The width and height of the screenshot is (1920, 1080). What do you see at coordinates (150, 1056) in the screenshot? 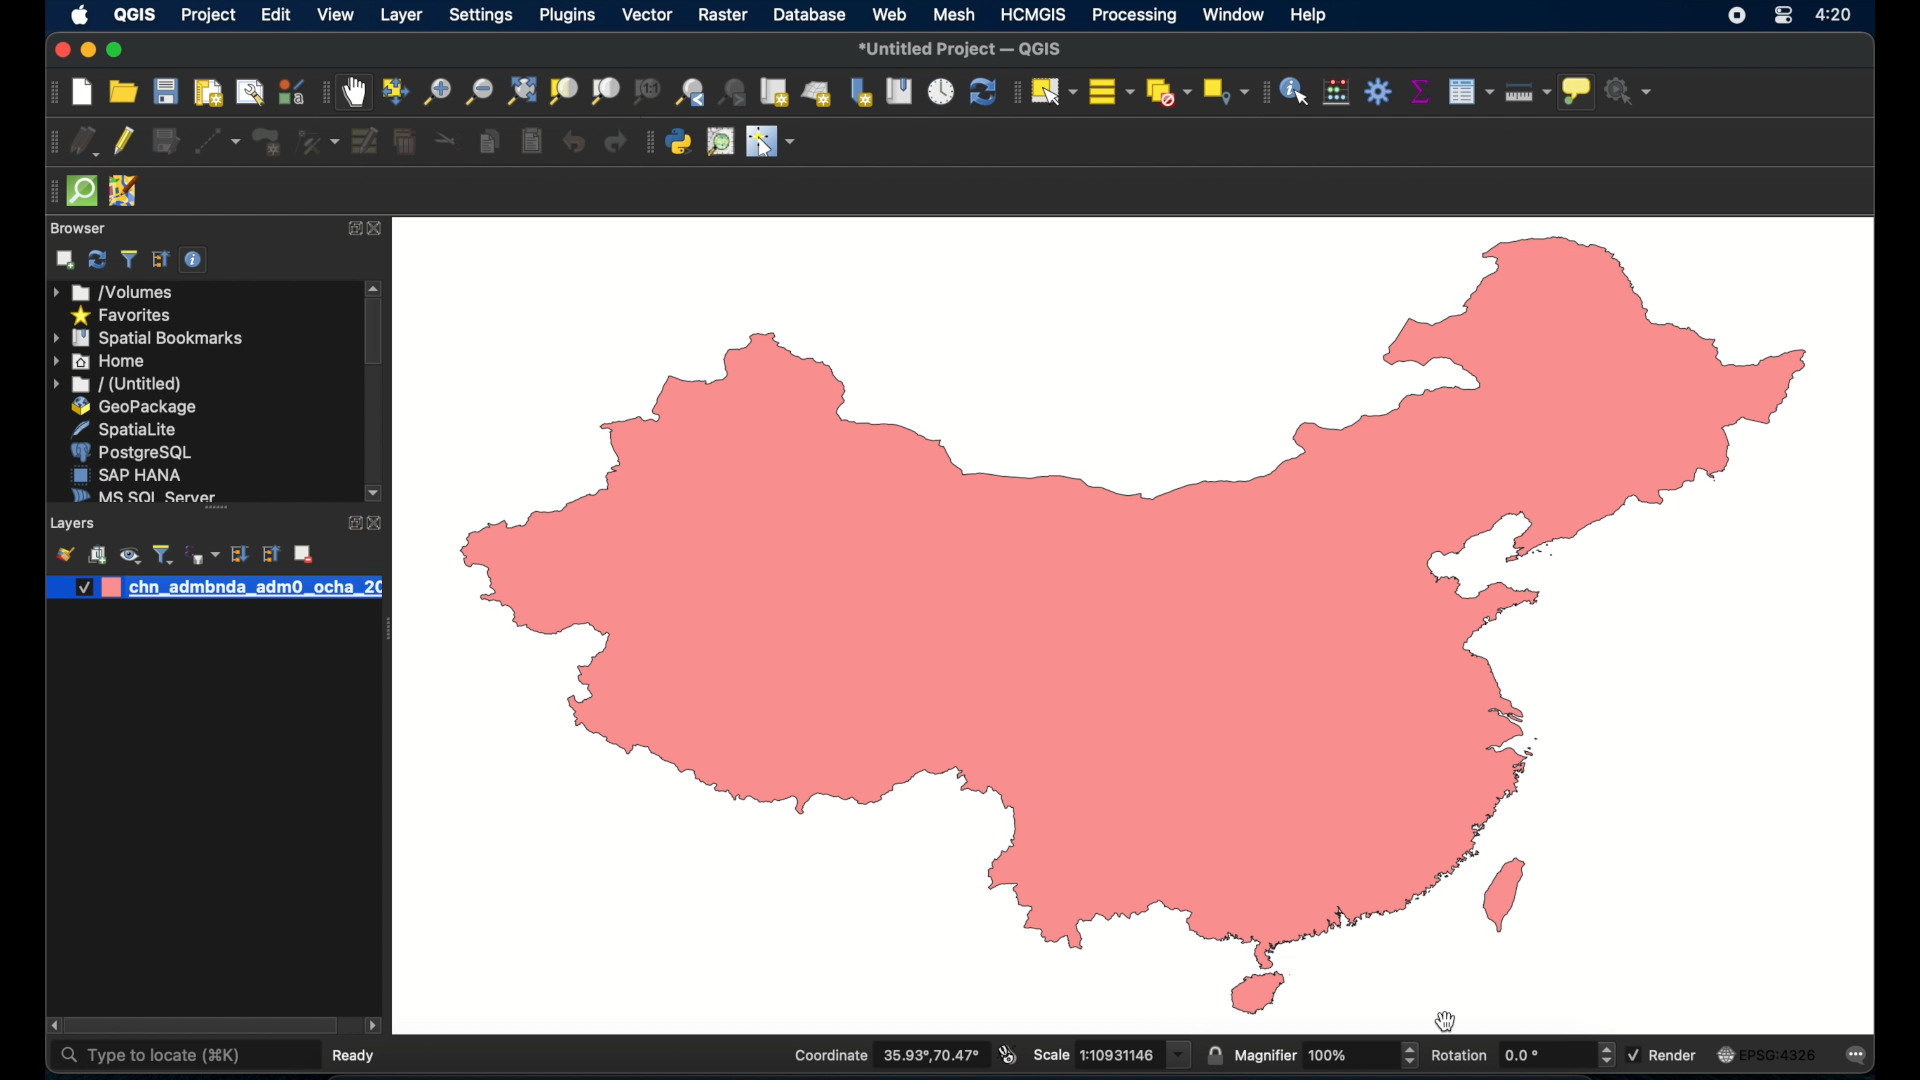
I see `type to locate` at bounding box center [150, 1056].